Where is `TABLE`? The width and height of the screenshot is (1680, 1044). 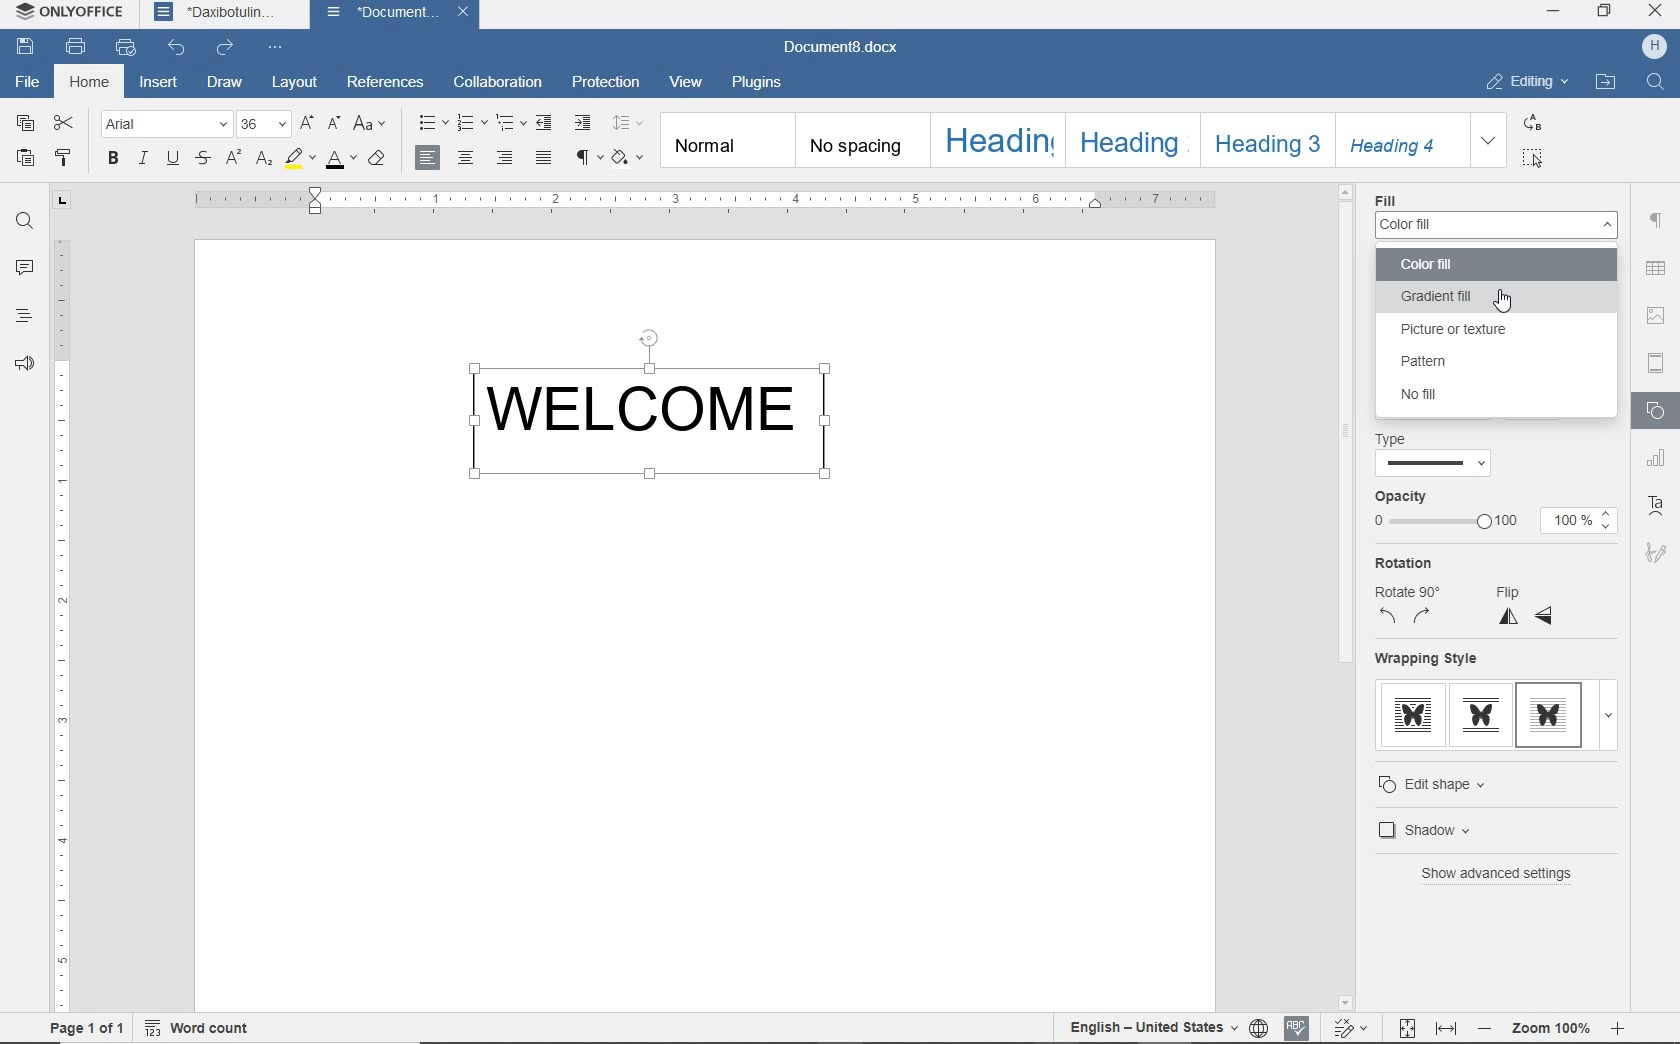 TABLE is located at coordinates (1655, 268).